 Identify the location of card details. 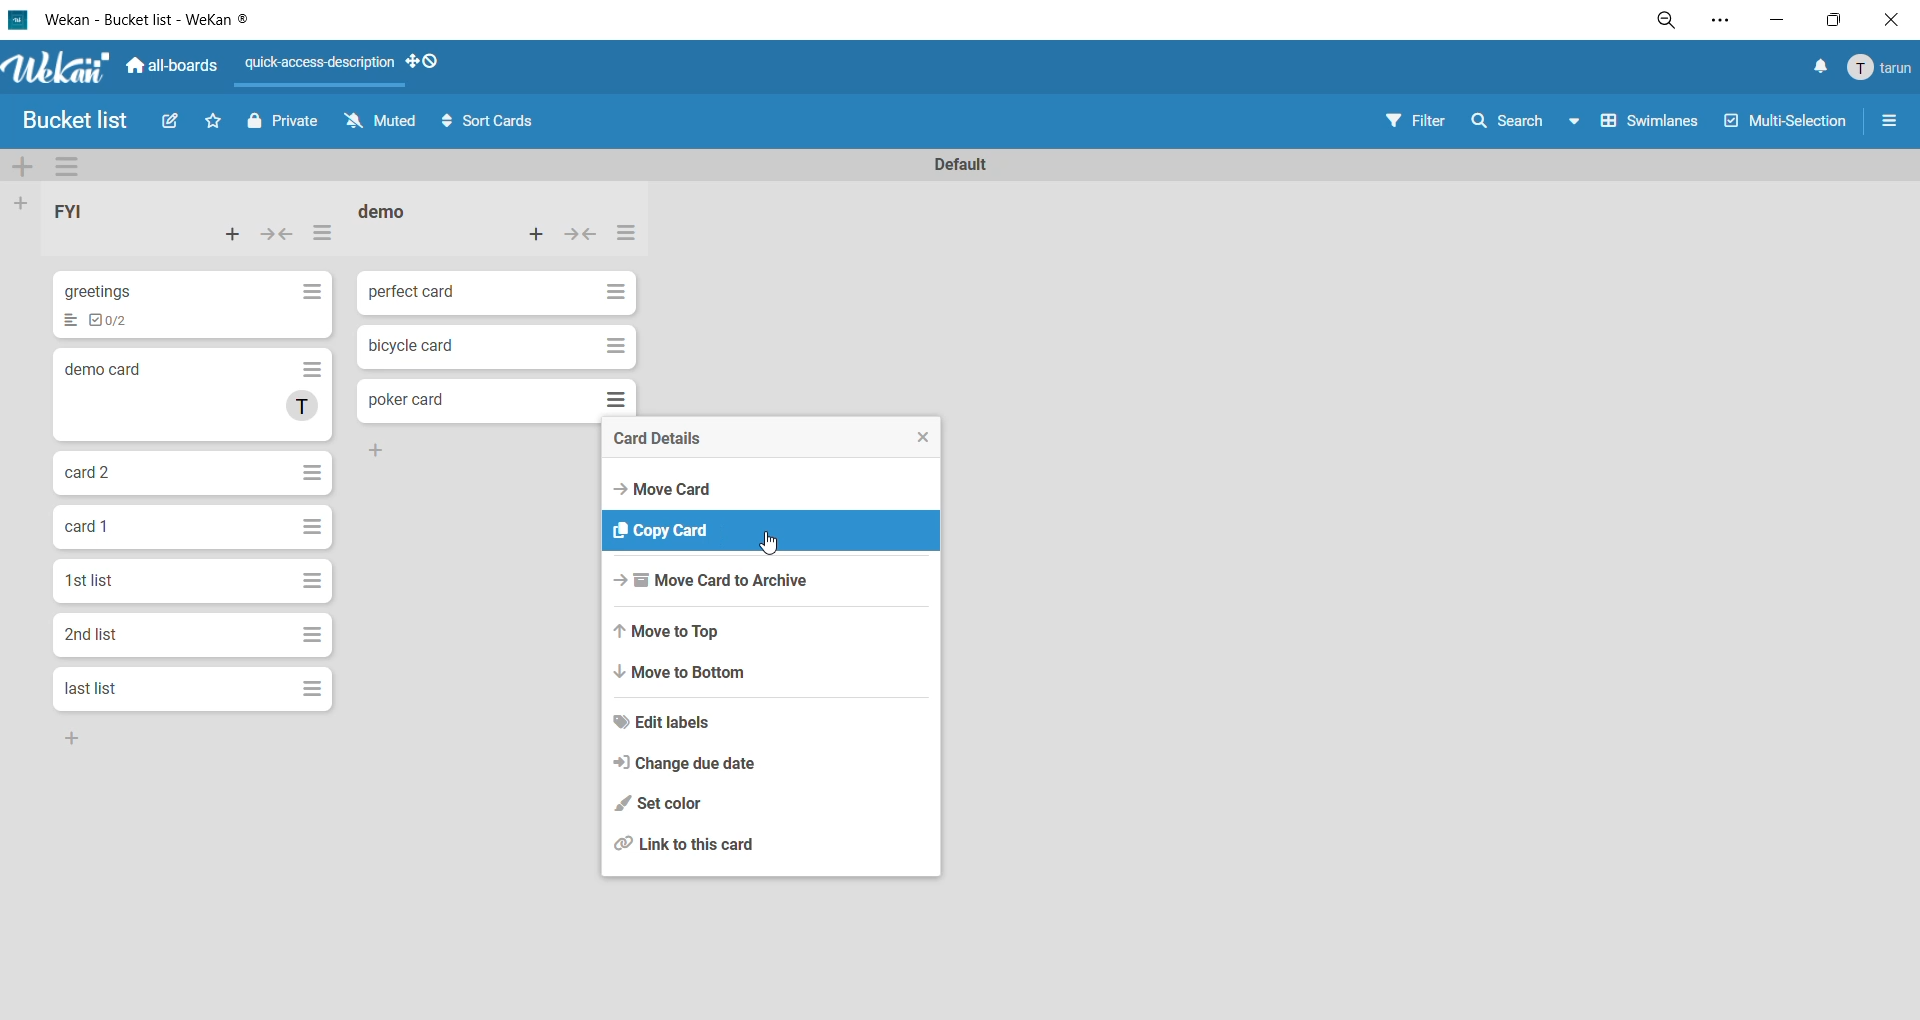
(661, 439).